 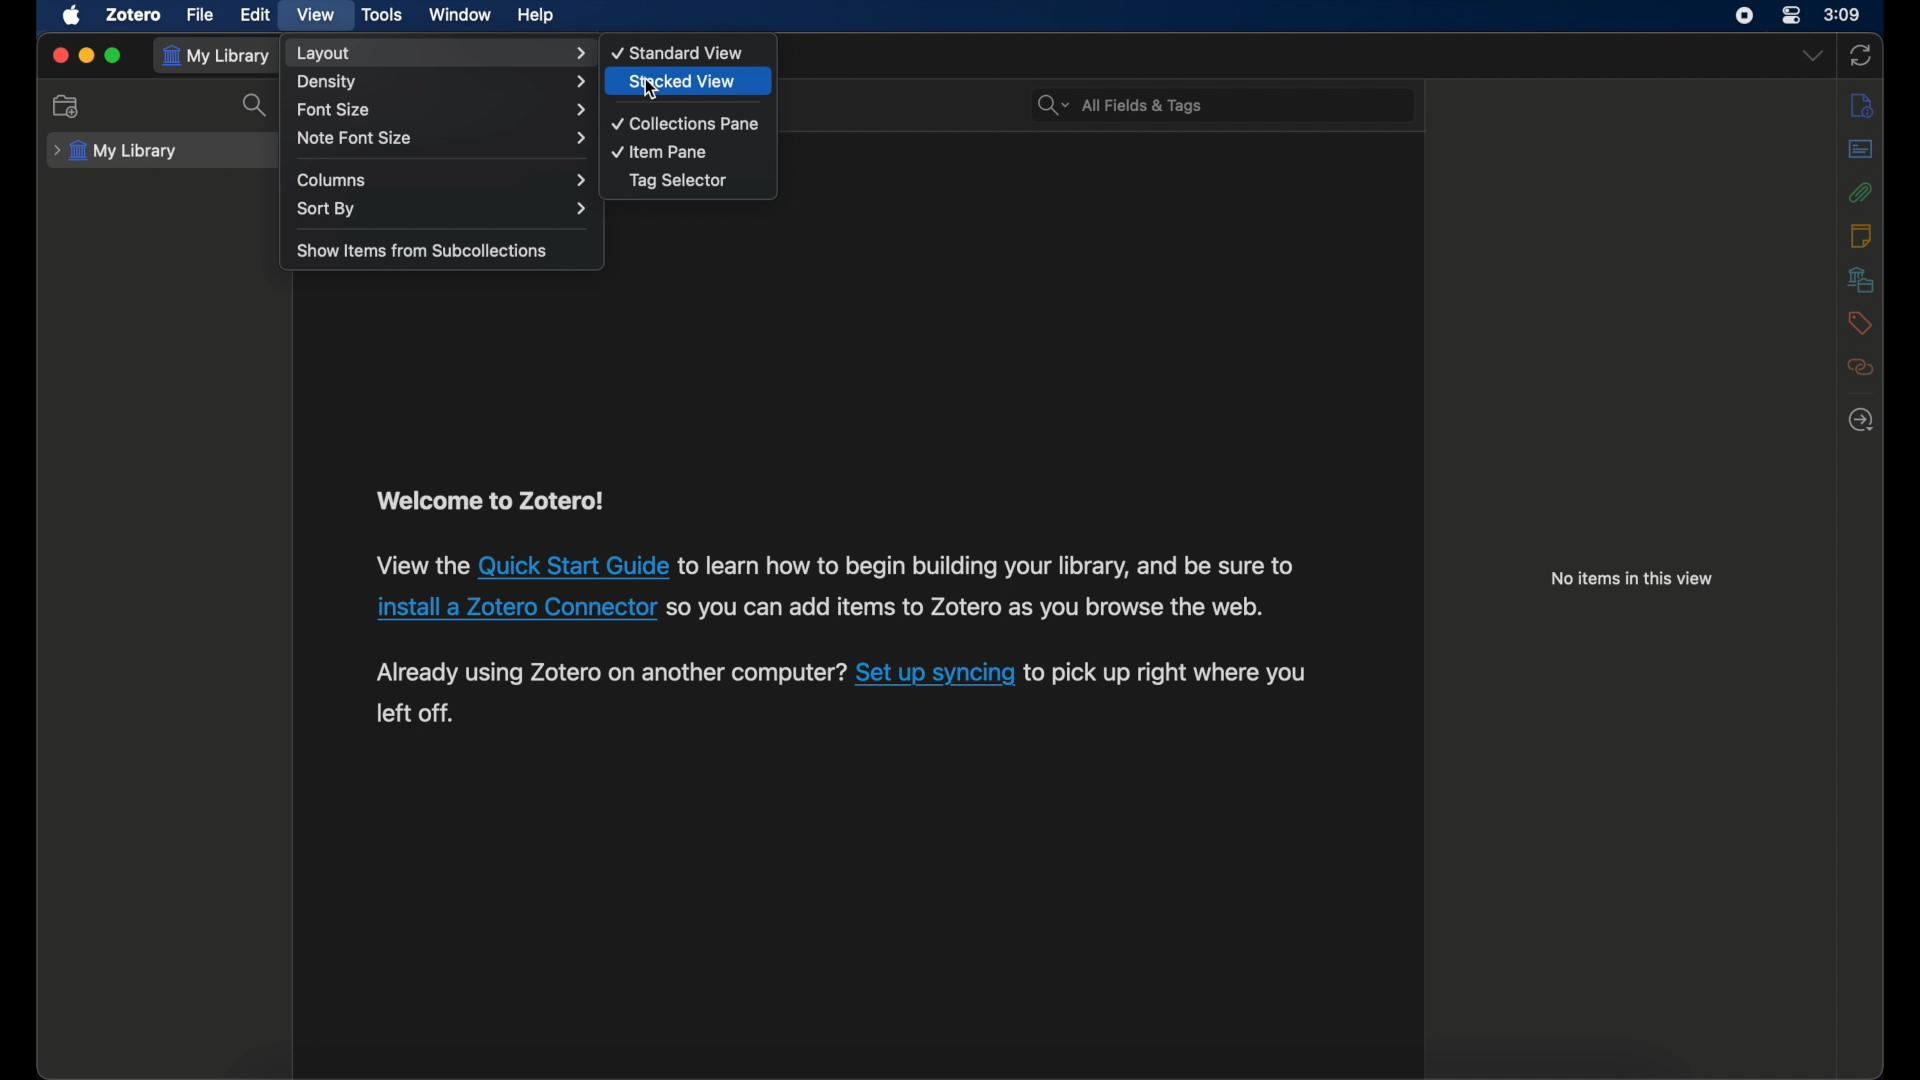 What do you see at coordinates (682, 81) in the screenshot?
I see `stacked view` at bounding box center [682, 81].